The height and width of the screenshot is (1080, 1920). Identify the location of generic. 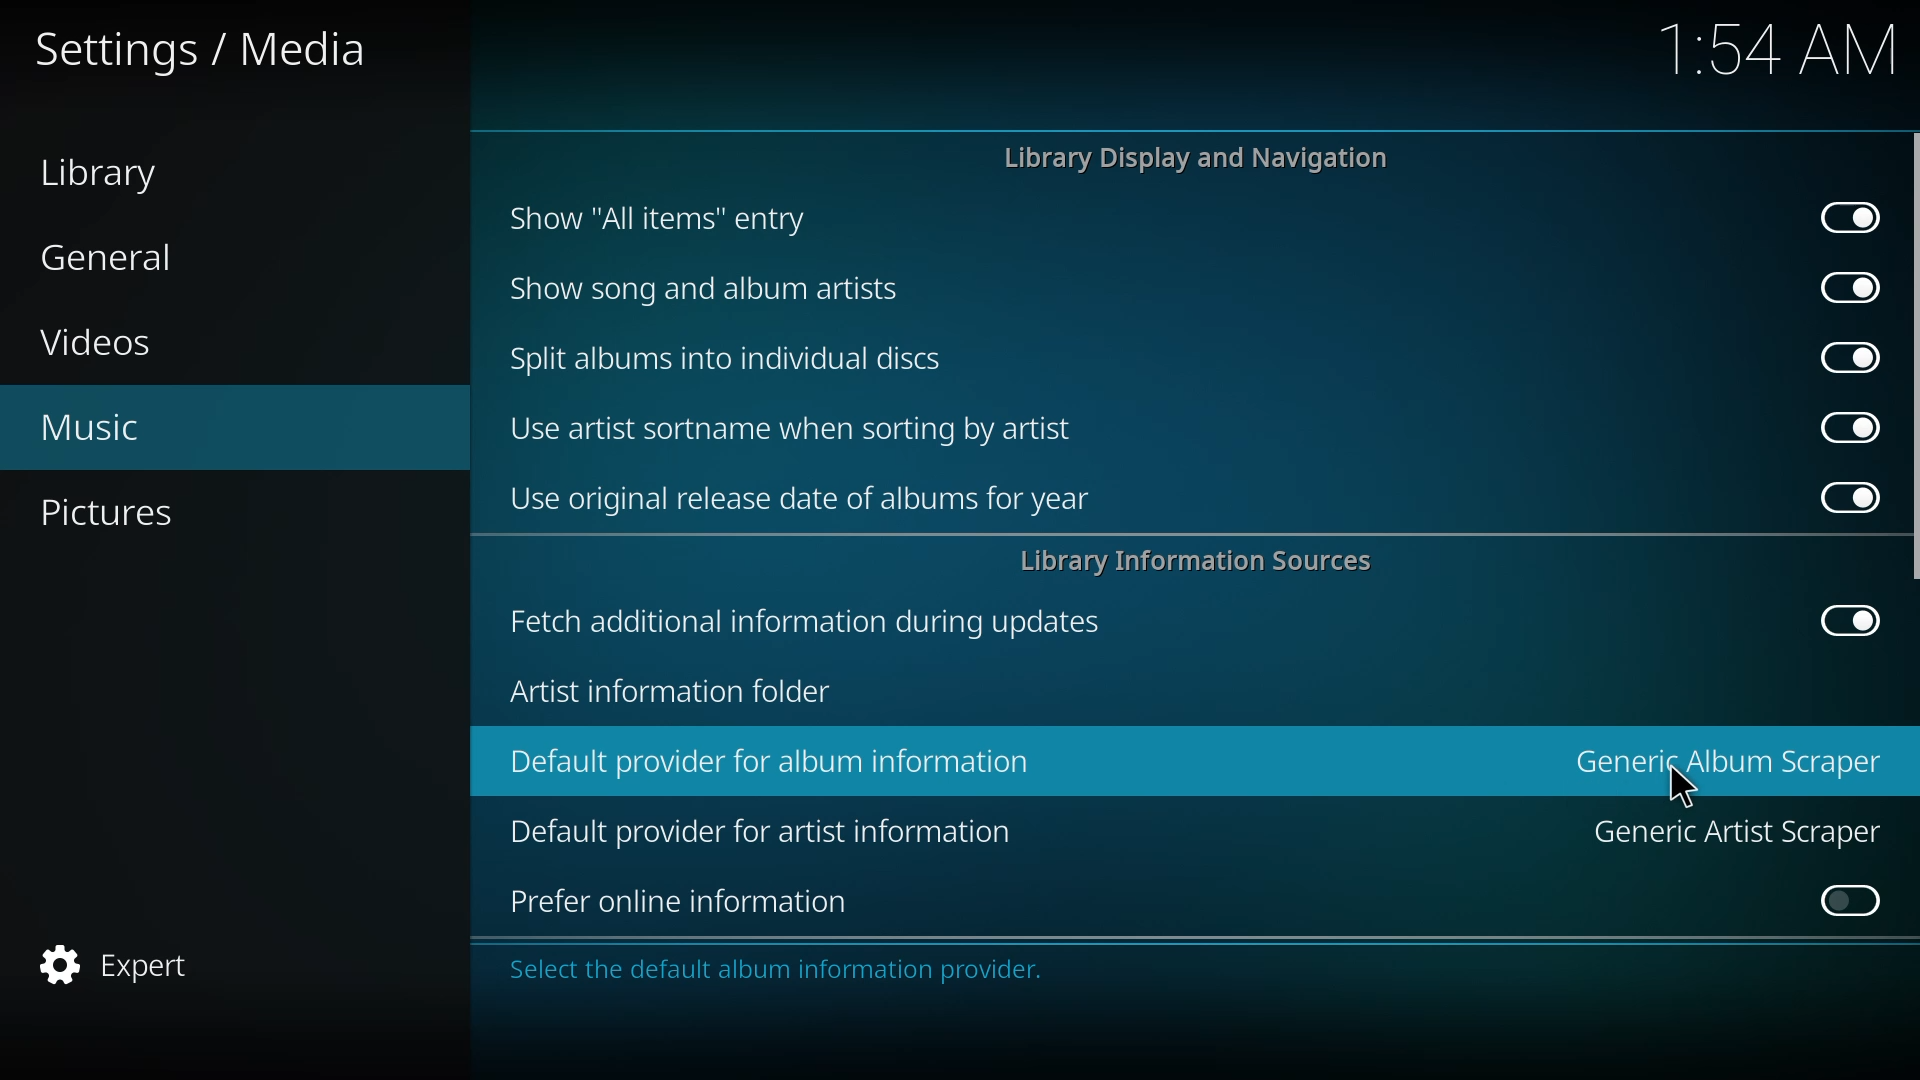
(1725, 765).